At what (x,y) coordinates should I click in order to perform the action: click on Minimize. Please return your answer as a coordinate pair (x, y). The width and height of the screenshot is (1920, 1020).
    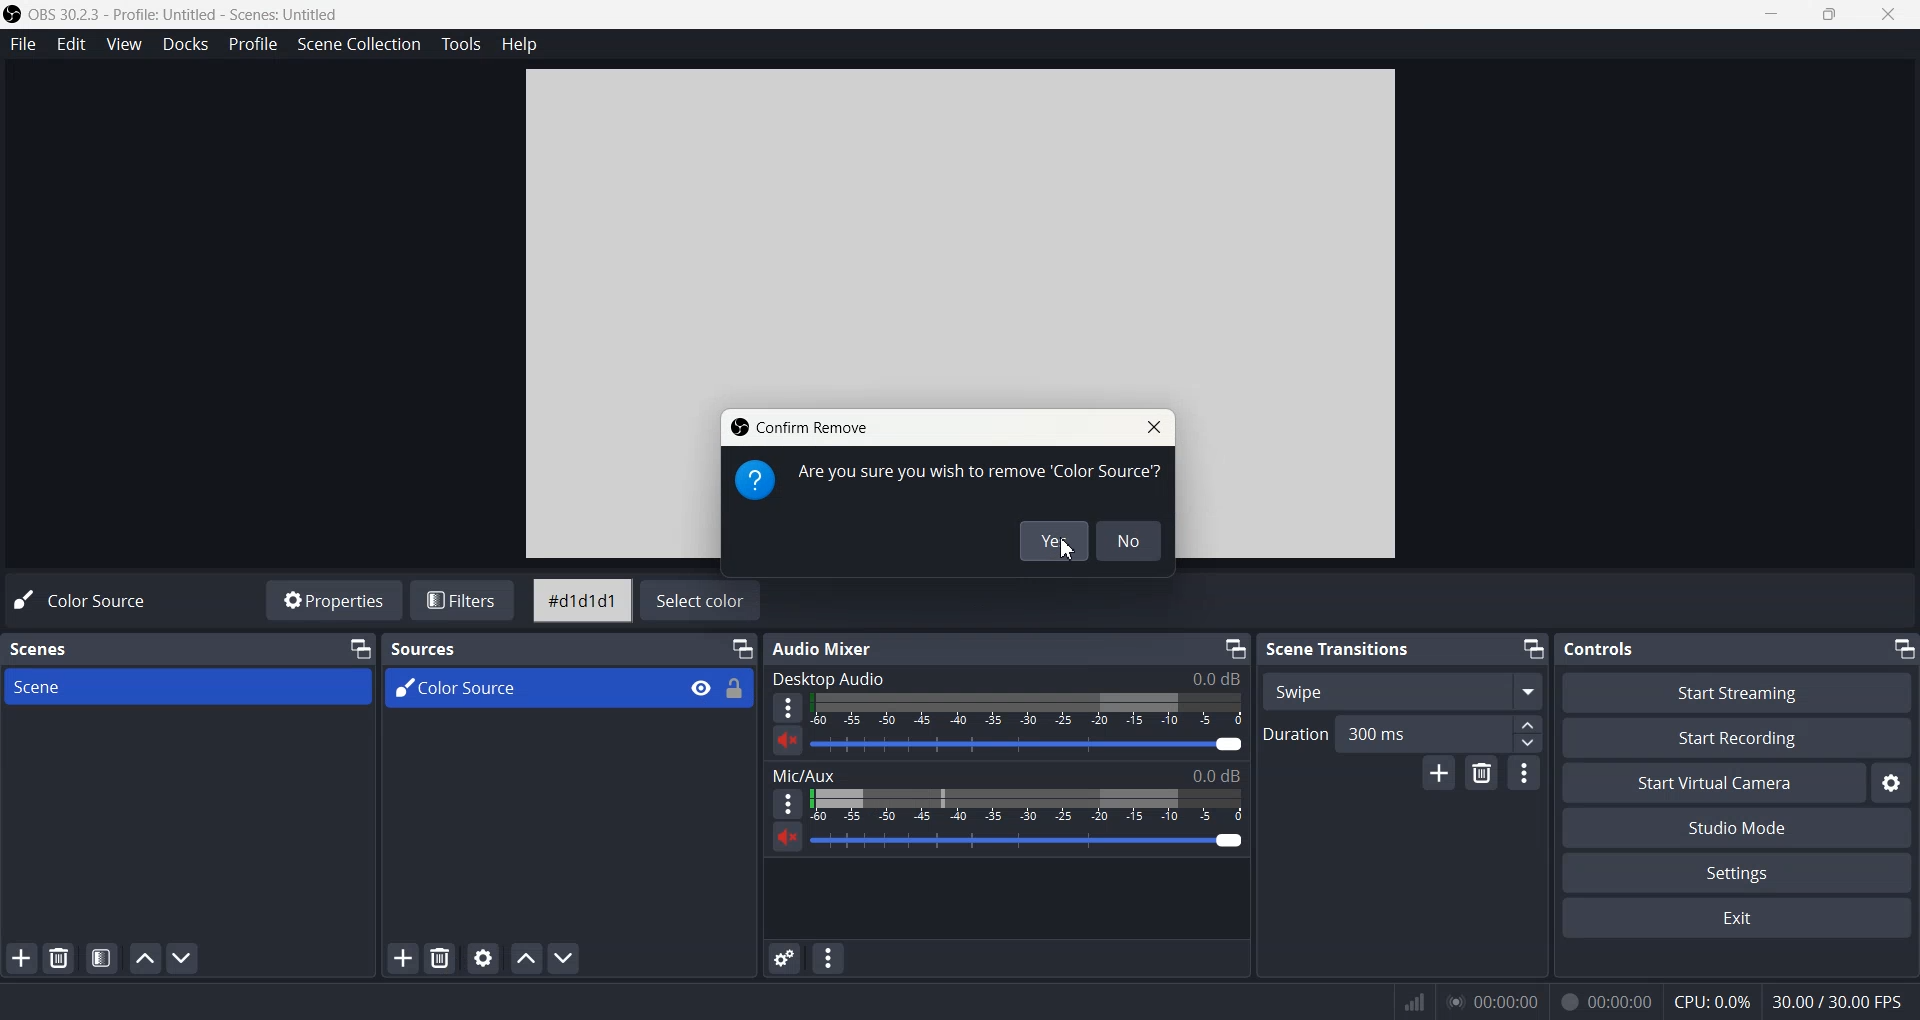
    Looking at the image, I should click on (359, 648).